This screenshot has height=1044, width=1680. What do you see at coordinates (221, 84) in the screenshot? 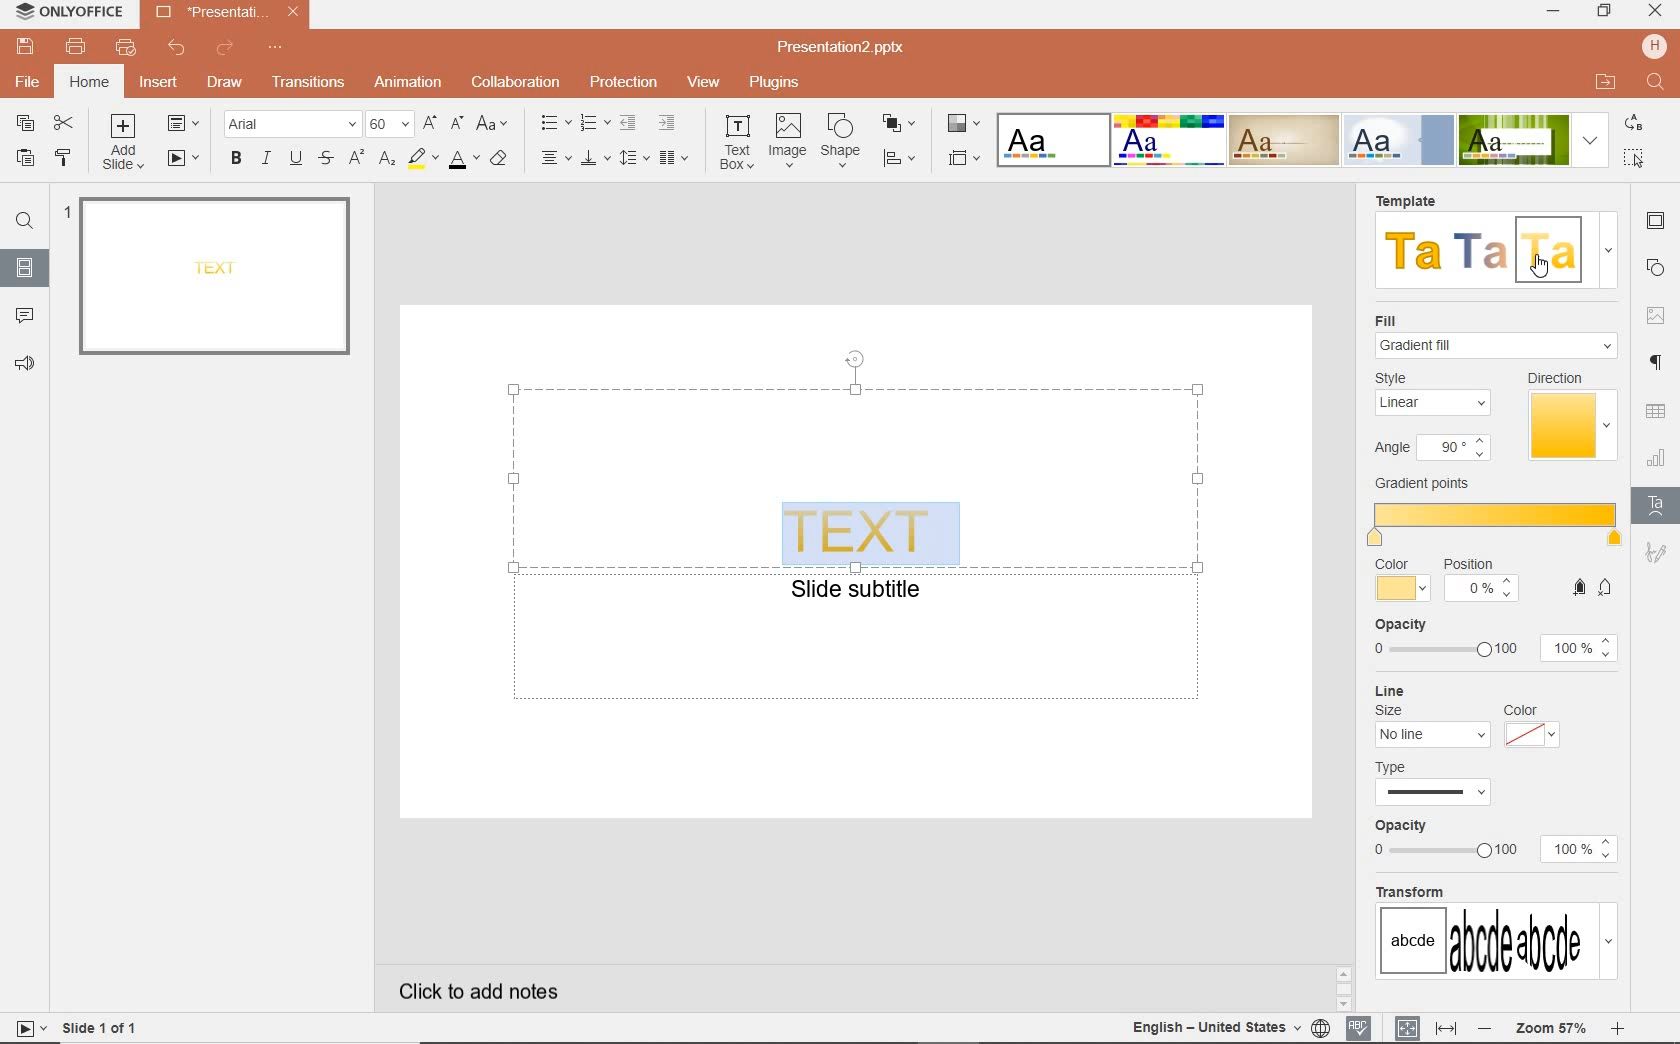
I see `DRAW` at bounding box center [221, 84].